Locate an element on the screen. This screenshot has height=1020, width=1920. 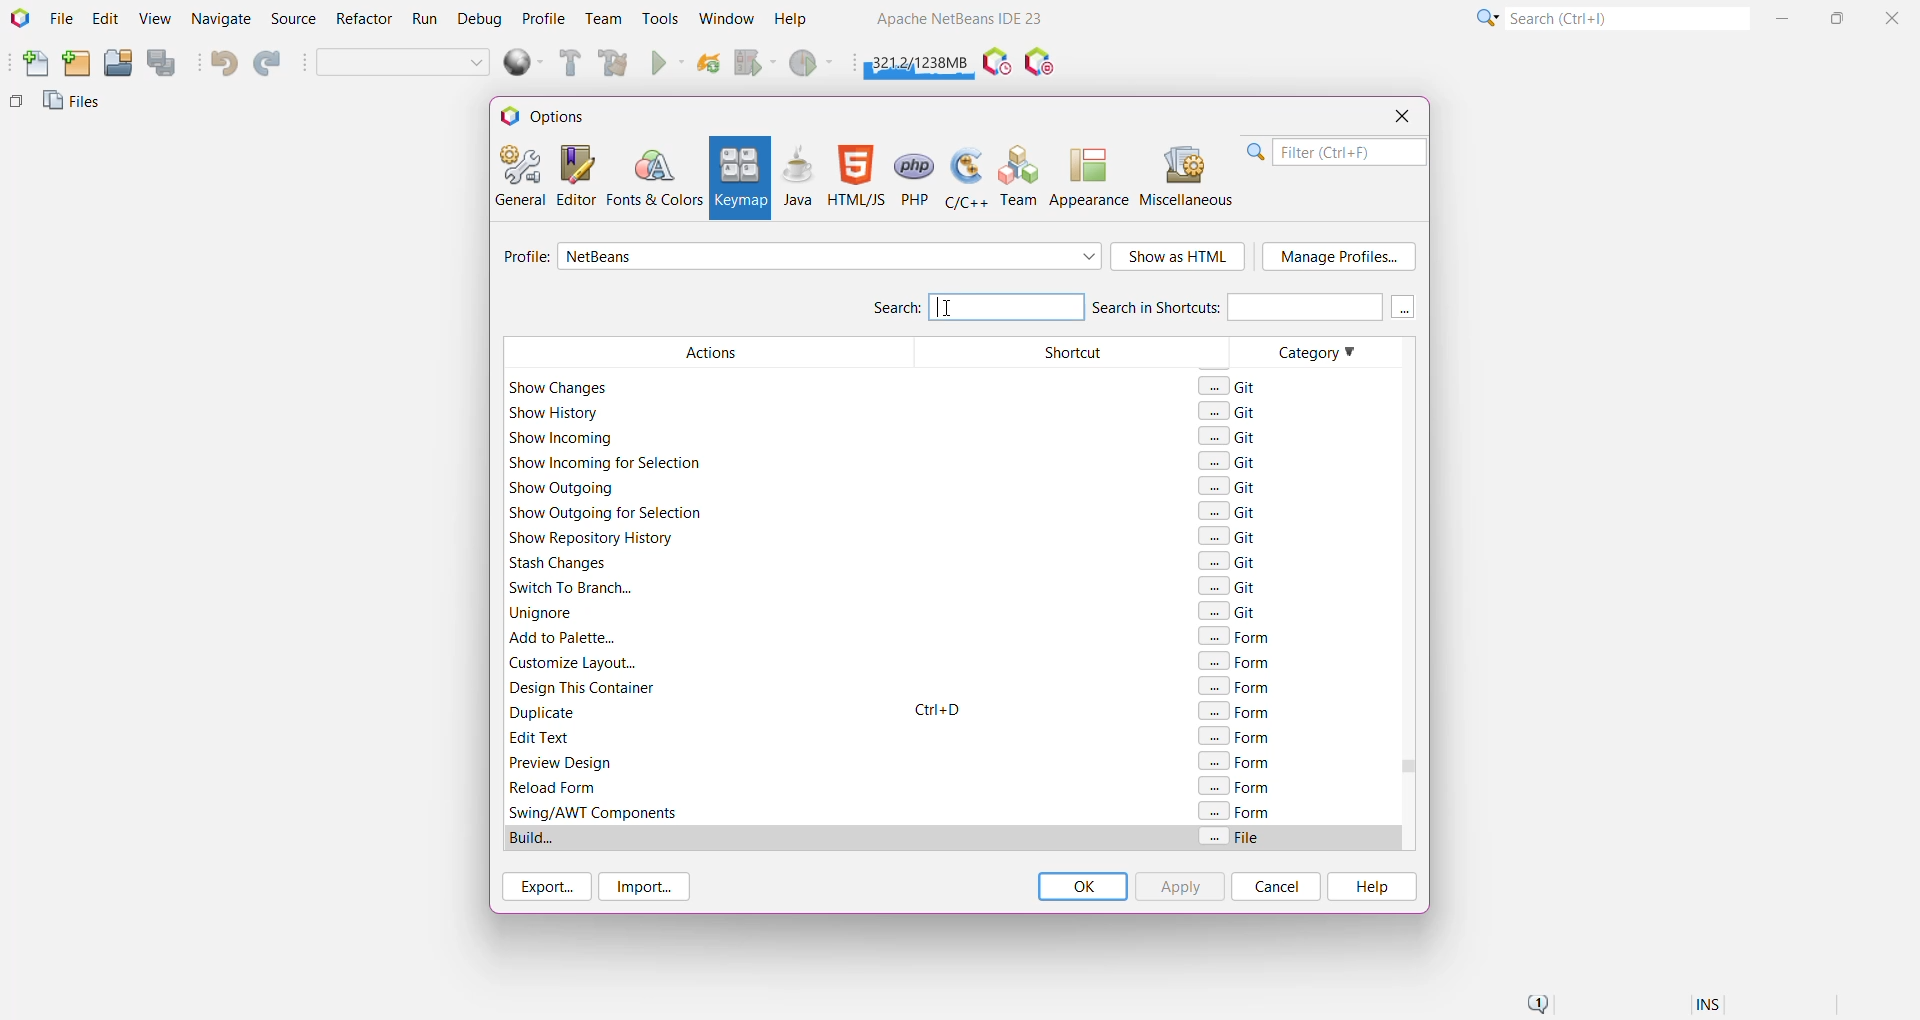
View is located at coordinates (154, 20).